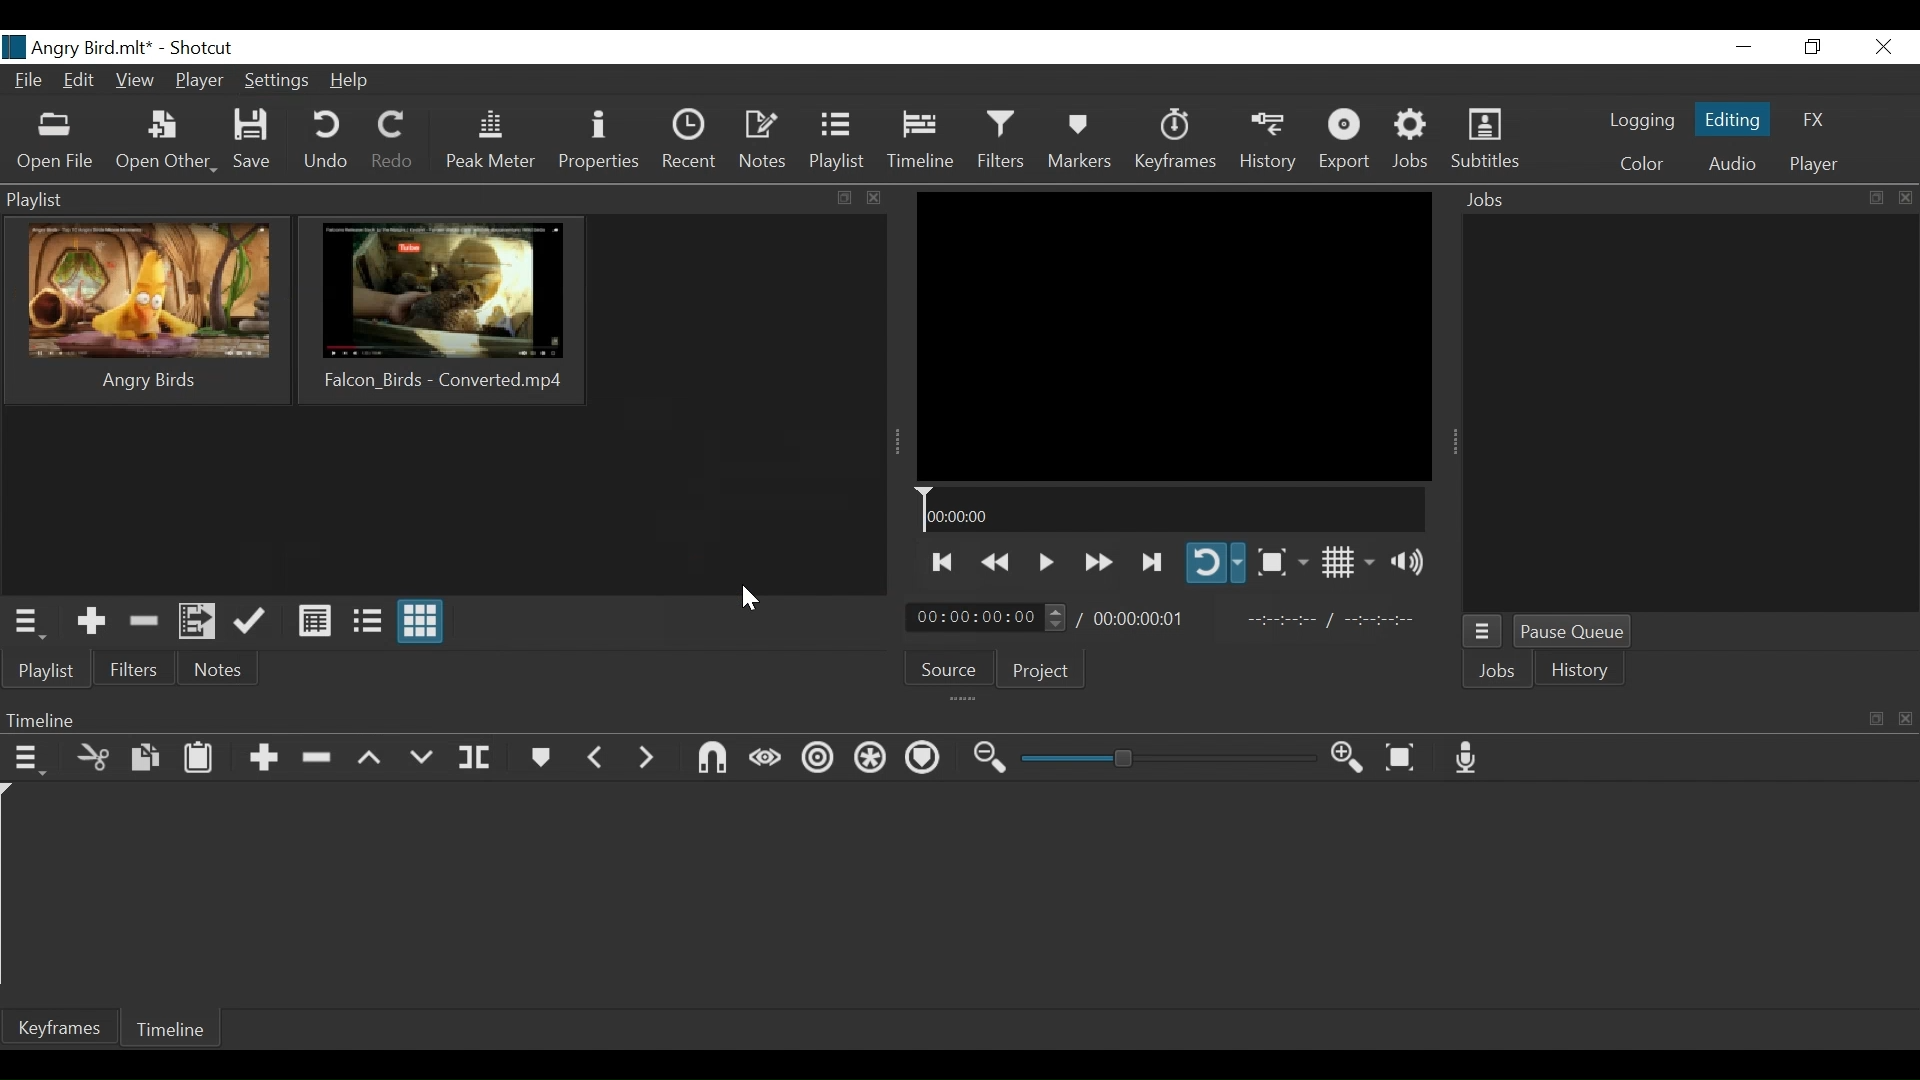 The height and width of the screenshot is (1080, 1920). Describe the element at coordinates (316, 621) in the screenshot. I see `View as Detail` at that location.